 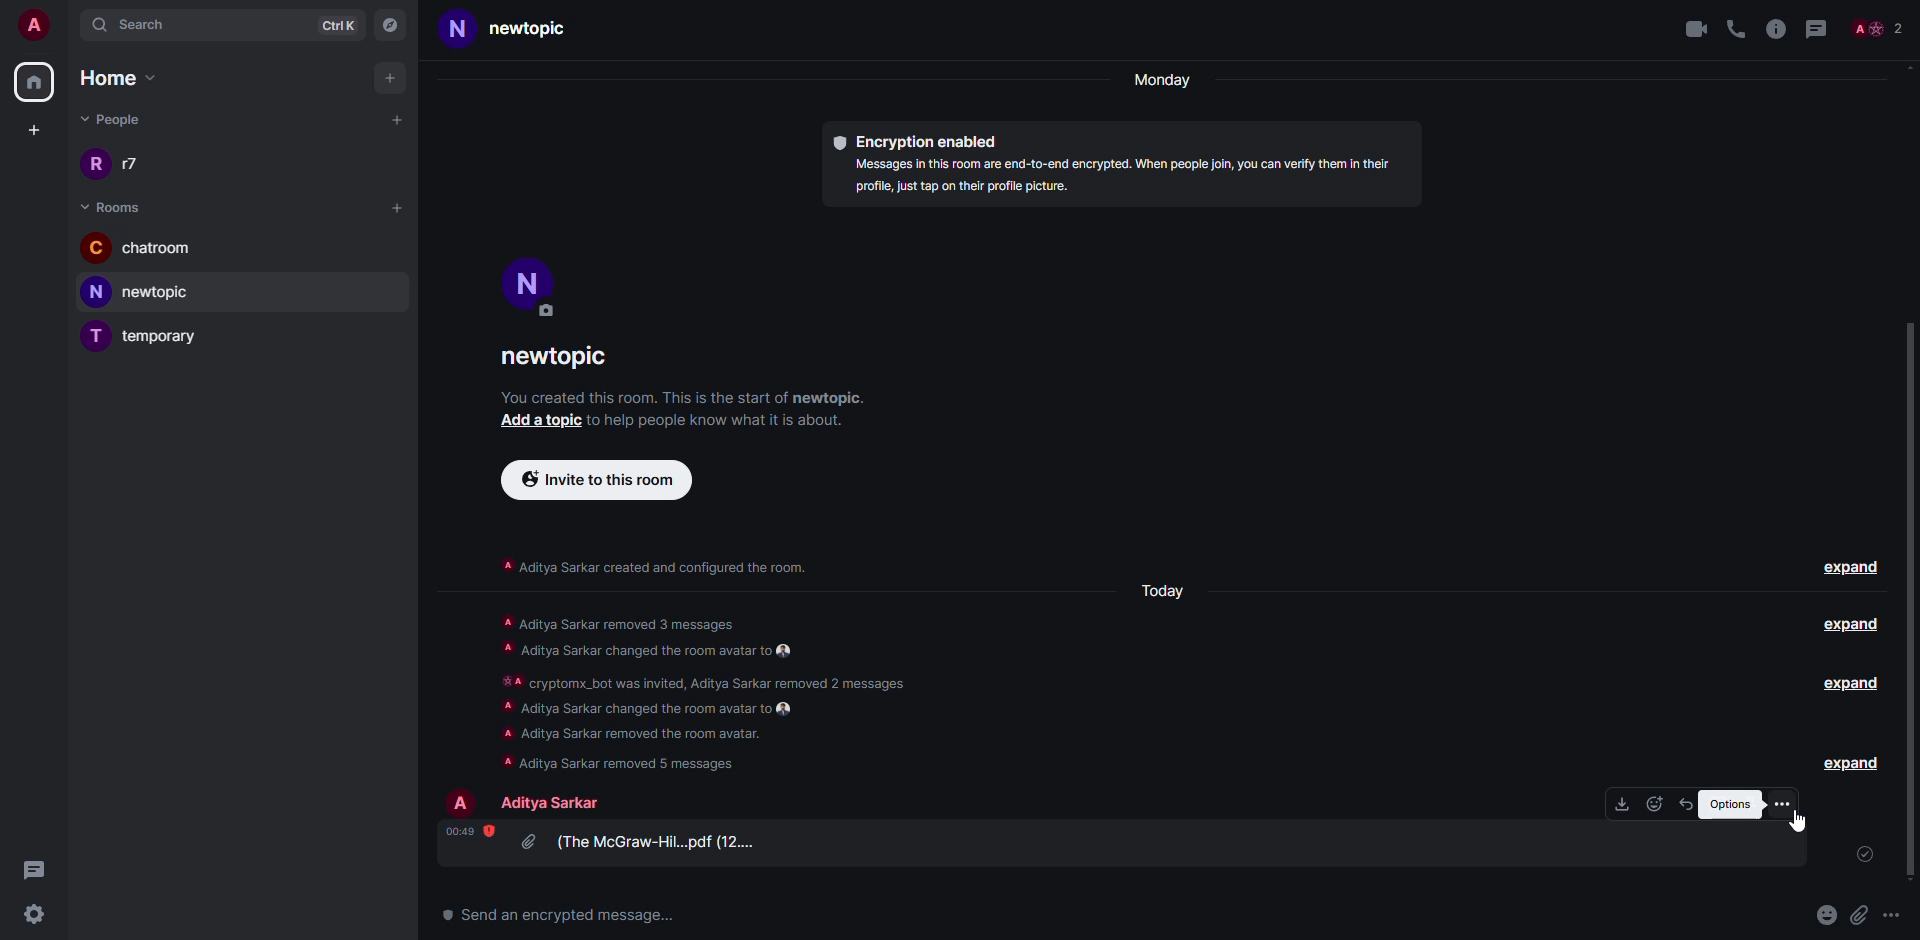 What do you see at coordinates (561, 917) in the screenshot?
I see `send an encrypted message` at bounding box center [561, 917].